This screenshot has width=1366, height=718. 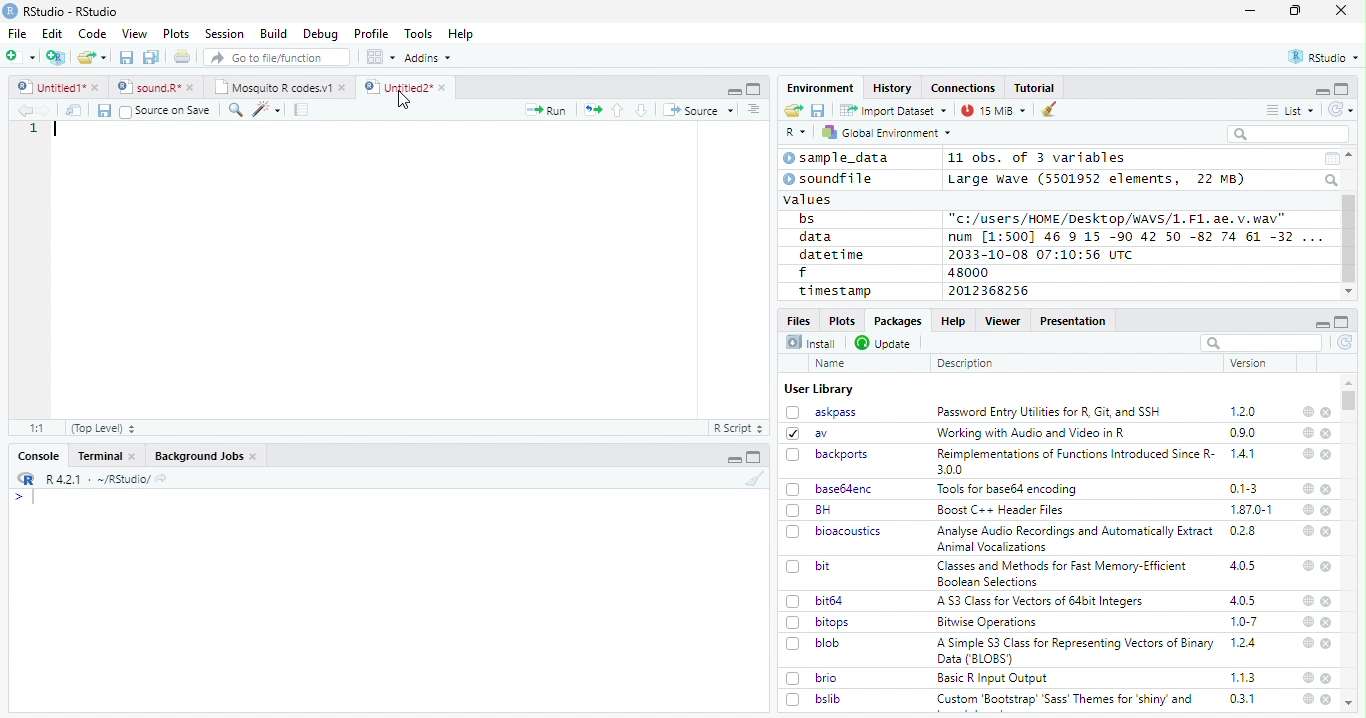 What do you see at coordinates (273, 34) in the screenshot?
I see `Build` at bounding box center [273, 34].